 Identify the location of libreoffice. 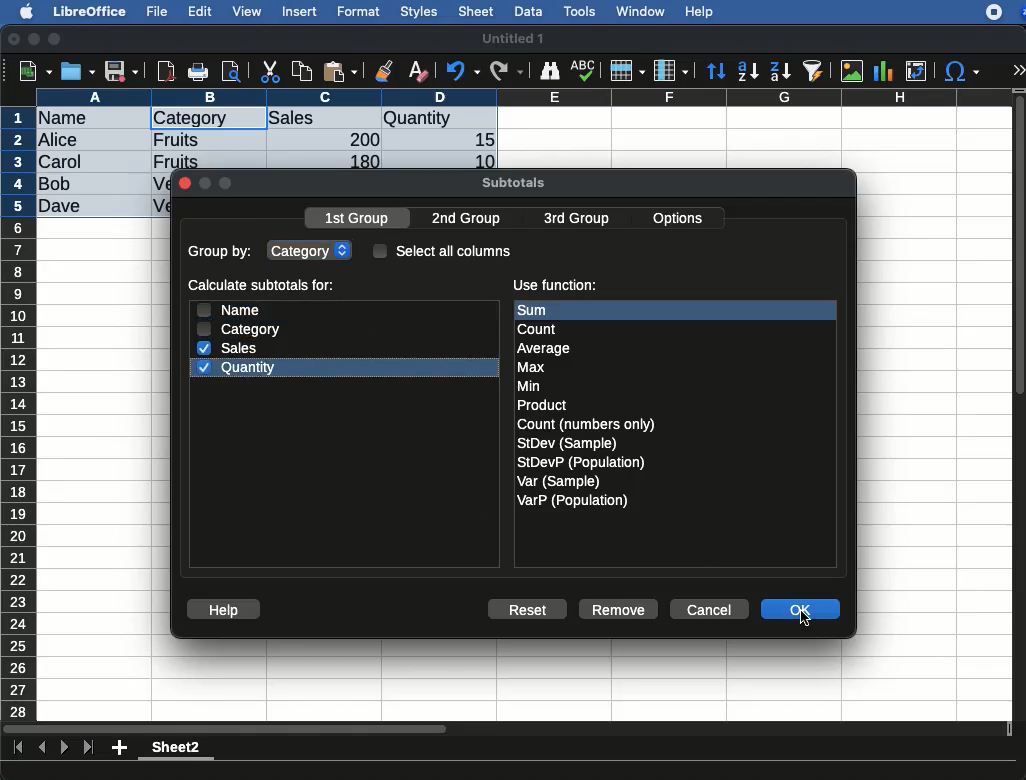
(91, 11).